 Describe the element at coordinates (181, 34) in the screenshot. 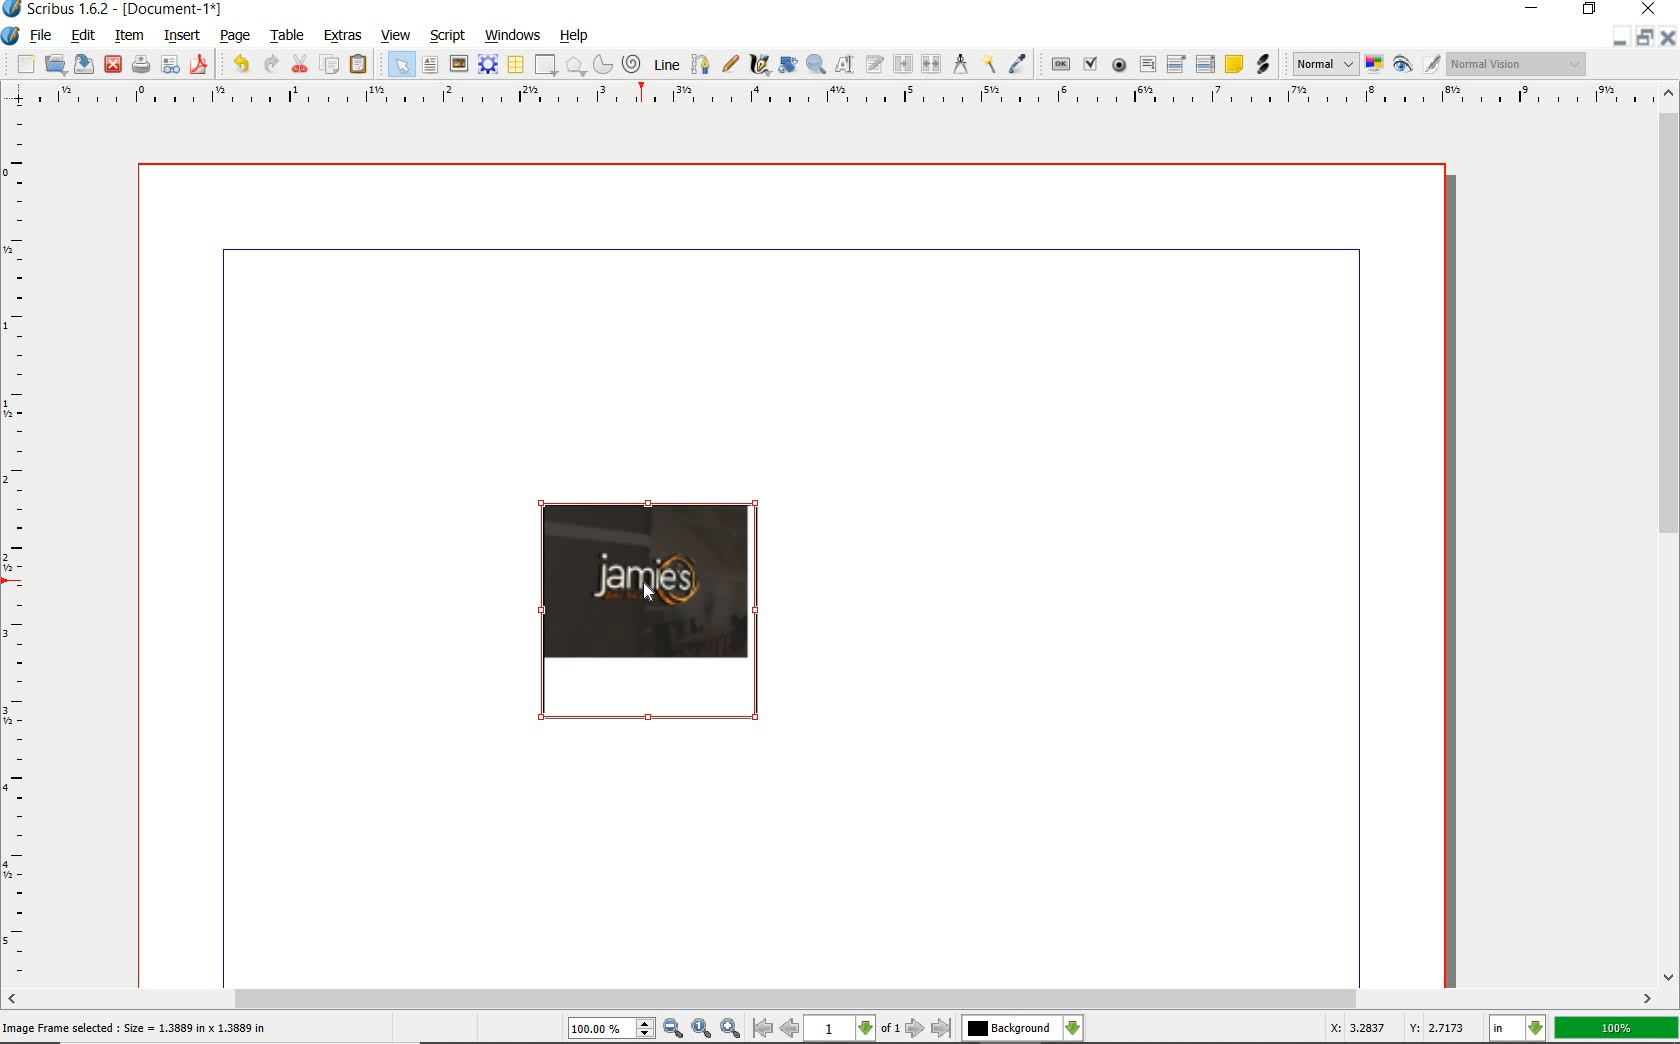

I see `insert` at that location.